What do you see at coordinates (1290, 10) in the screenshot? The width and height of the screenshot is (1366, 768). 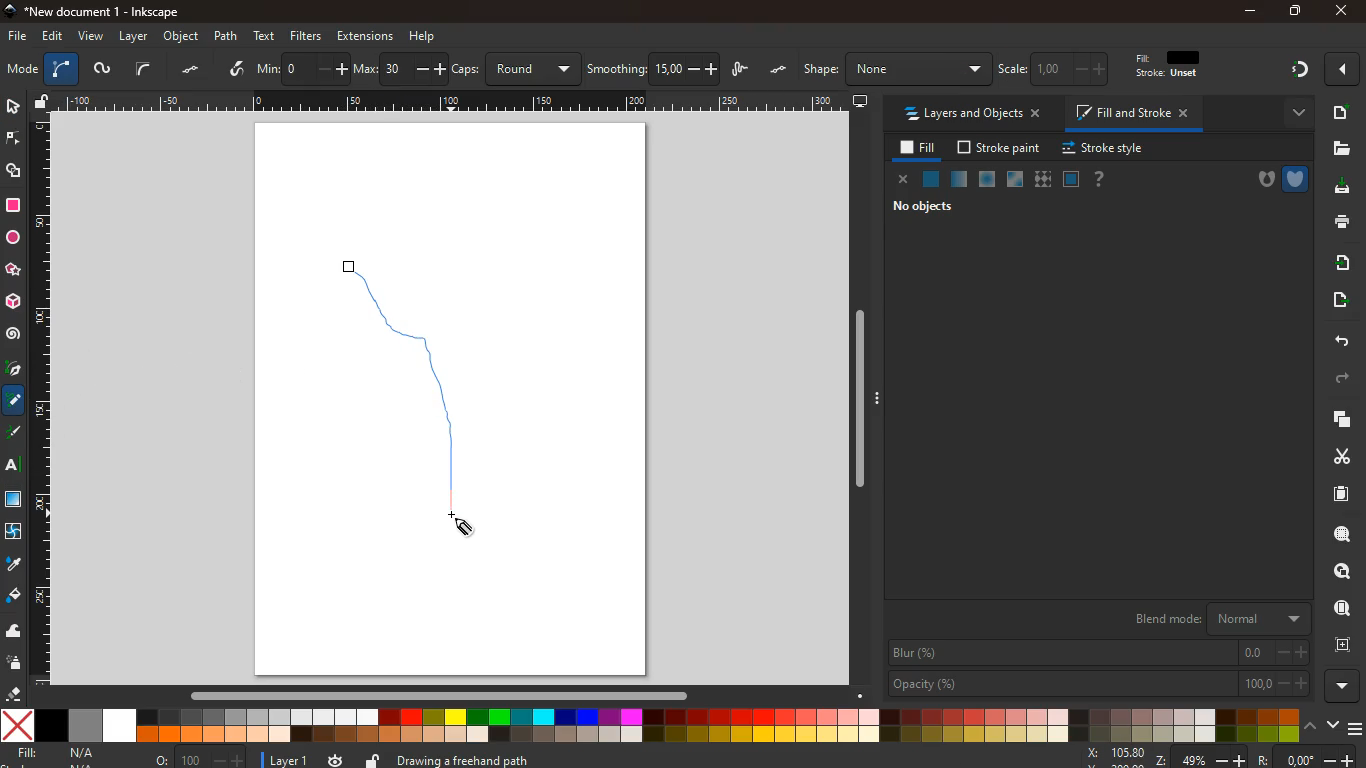 I see `maximize` at bounding box center [1290, 10].